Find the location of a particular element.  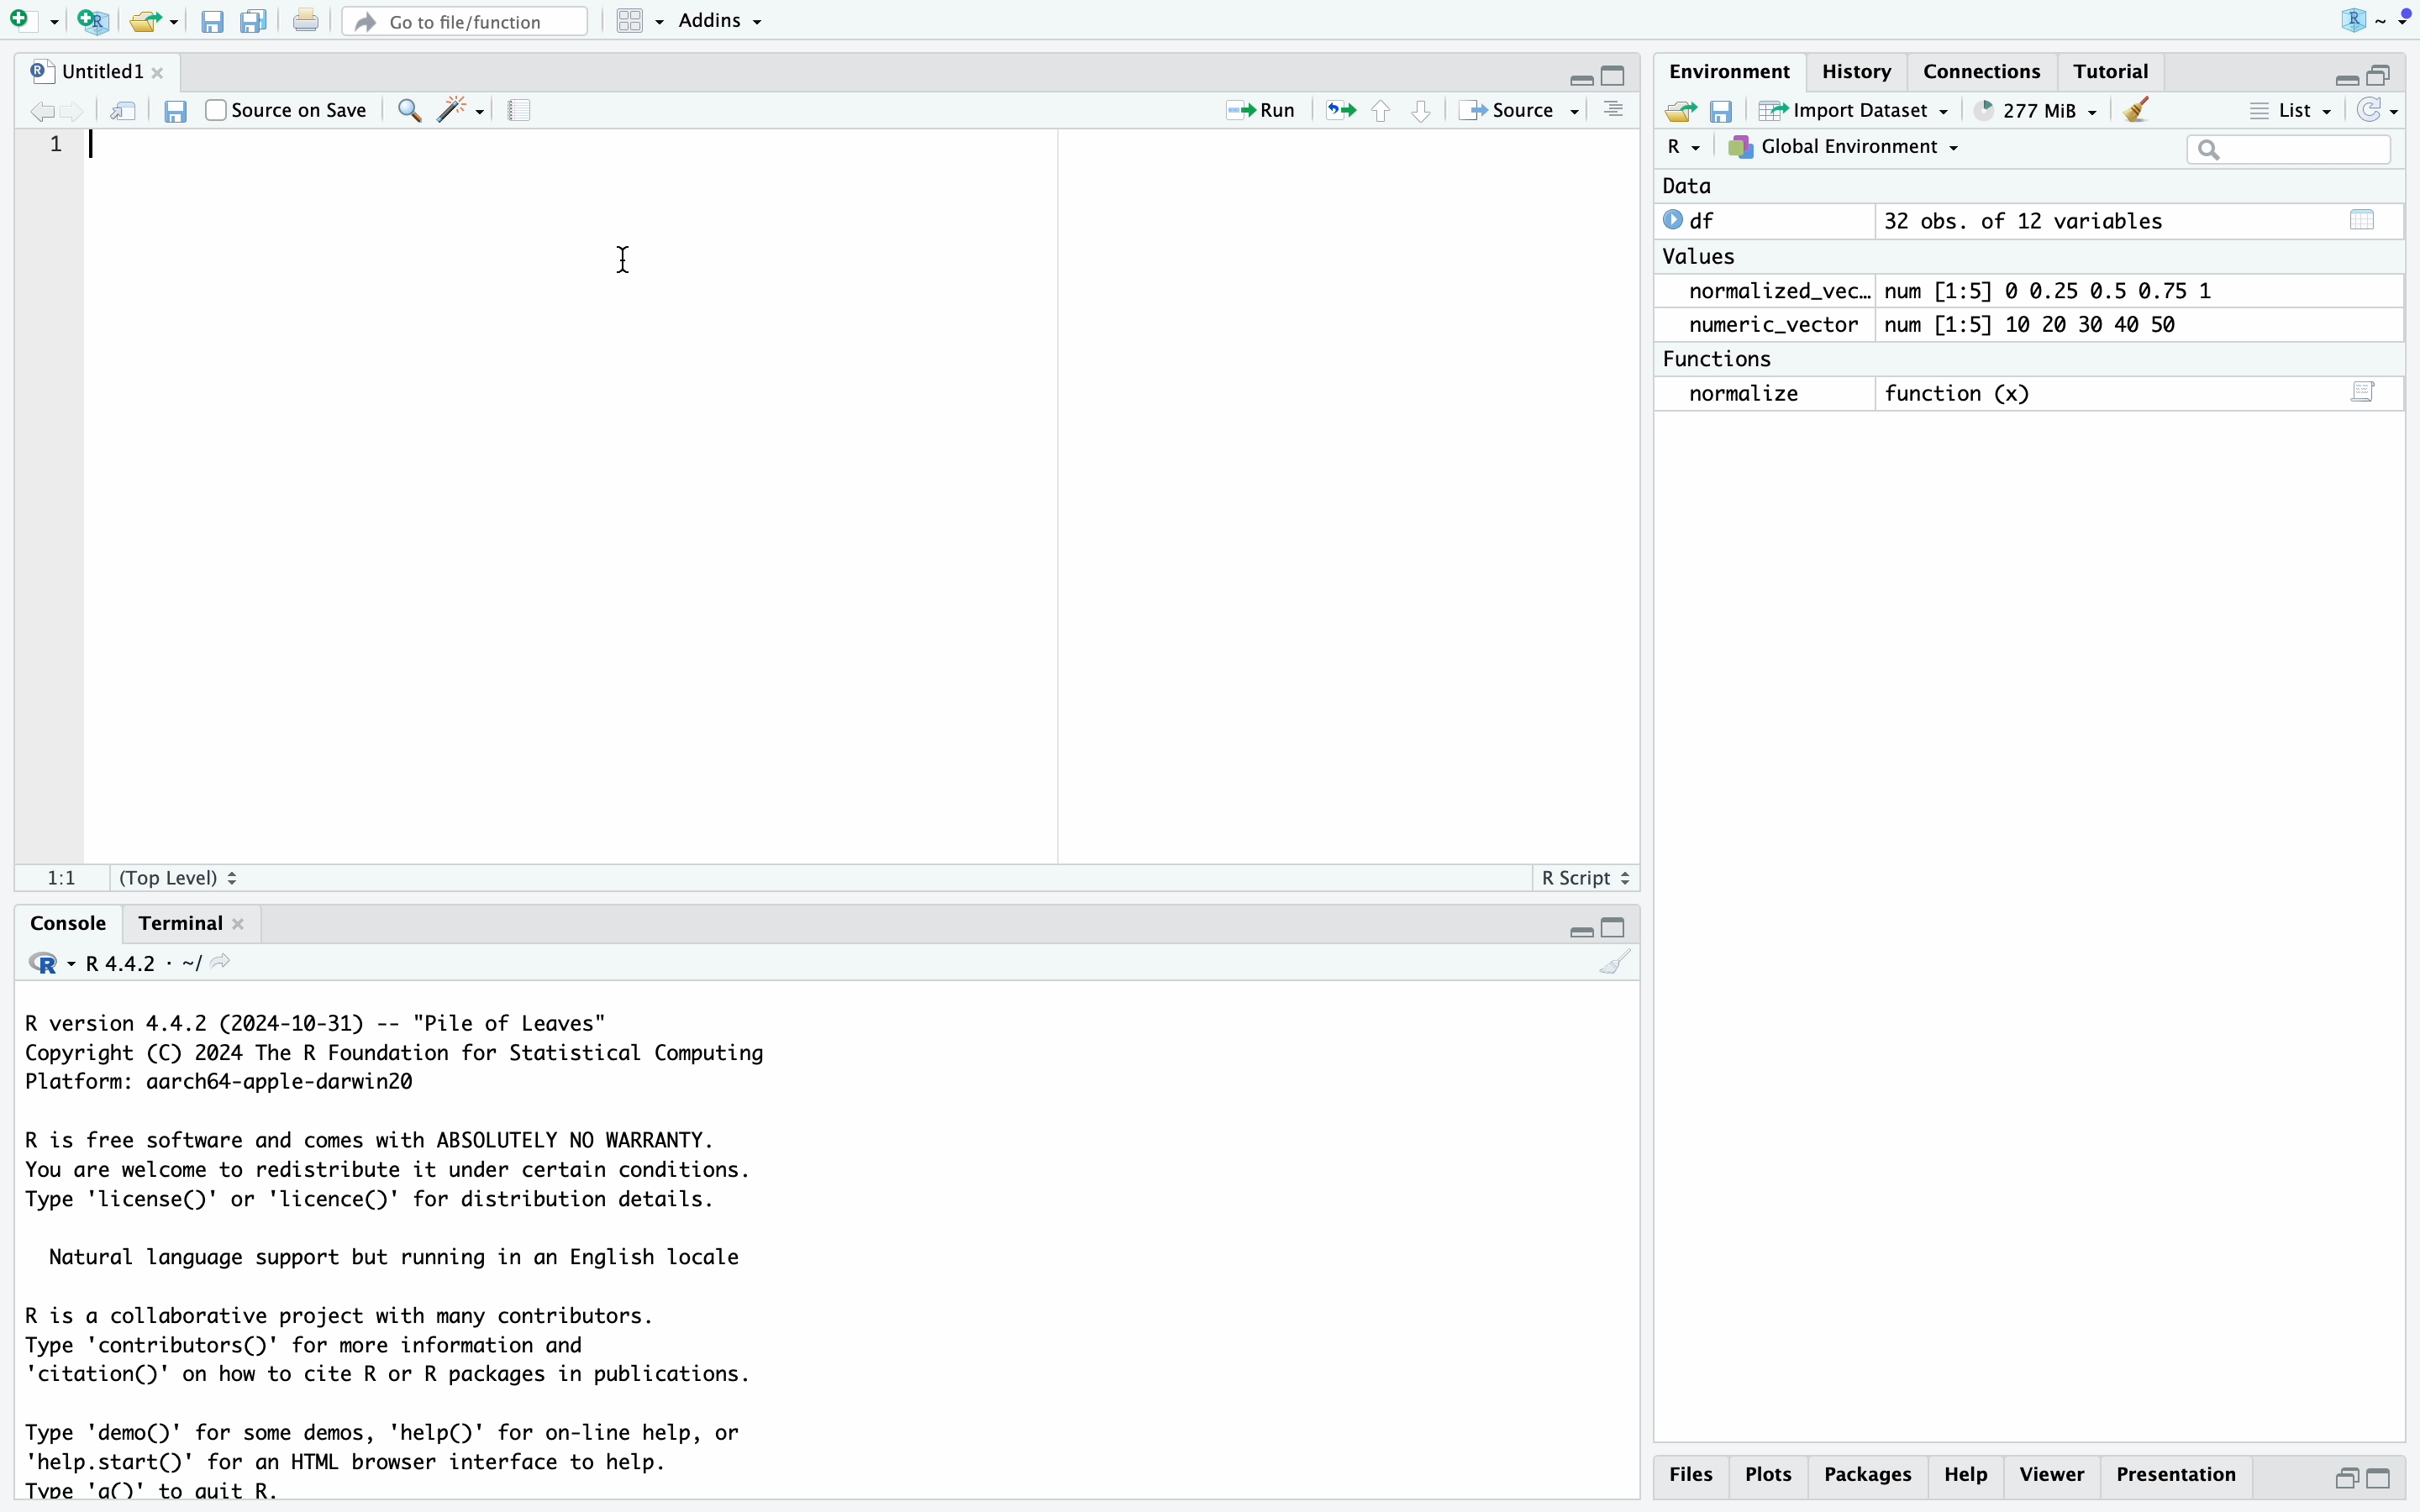

WRITOR is located at coordinates (460, 111).